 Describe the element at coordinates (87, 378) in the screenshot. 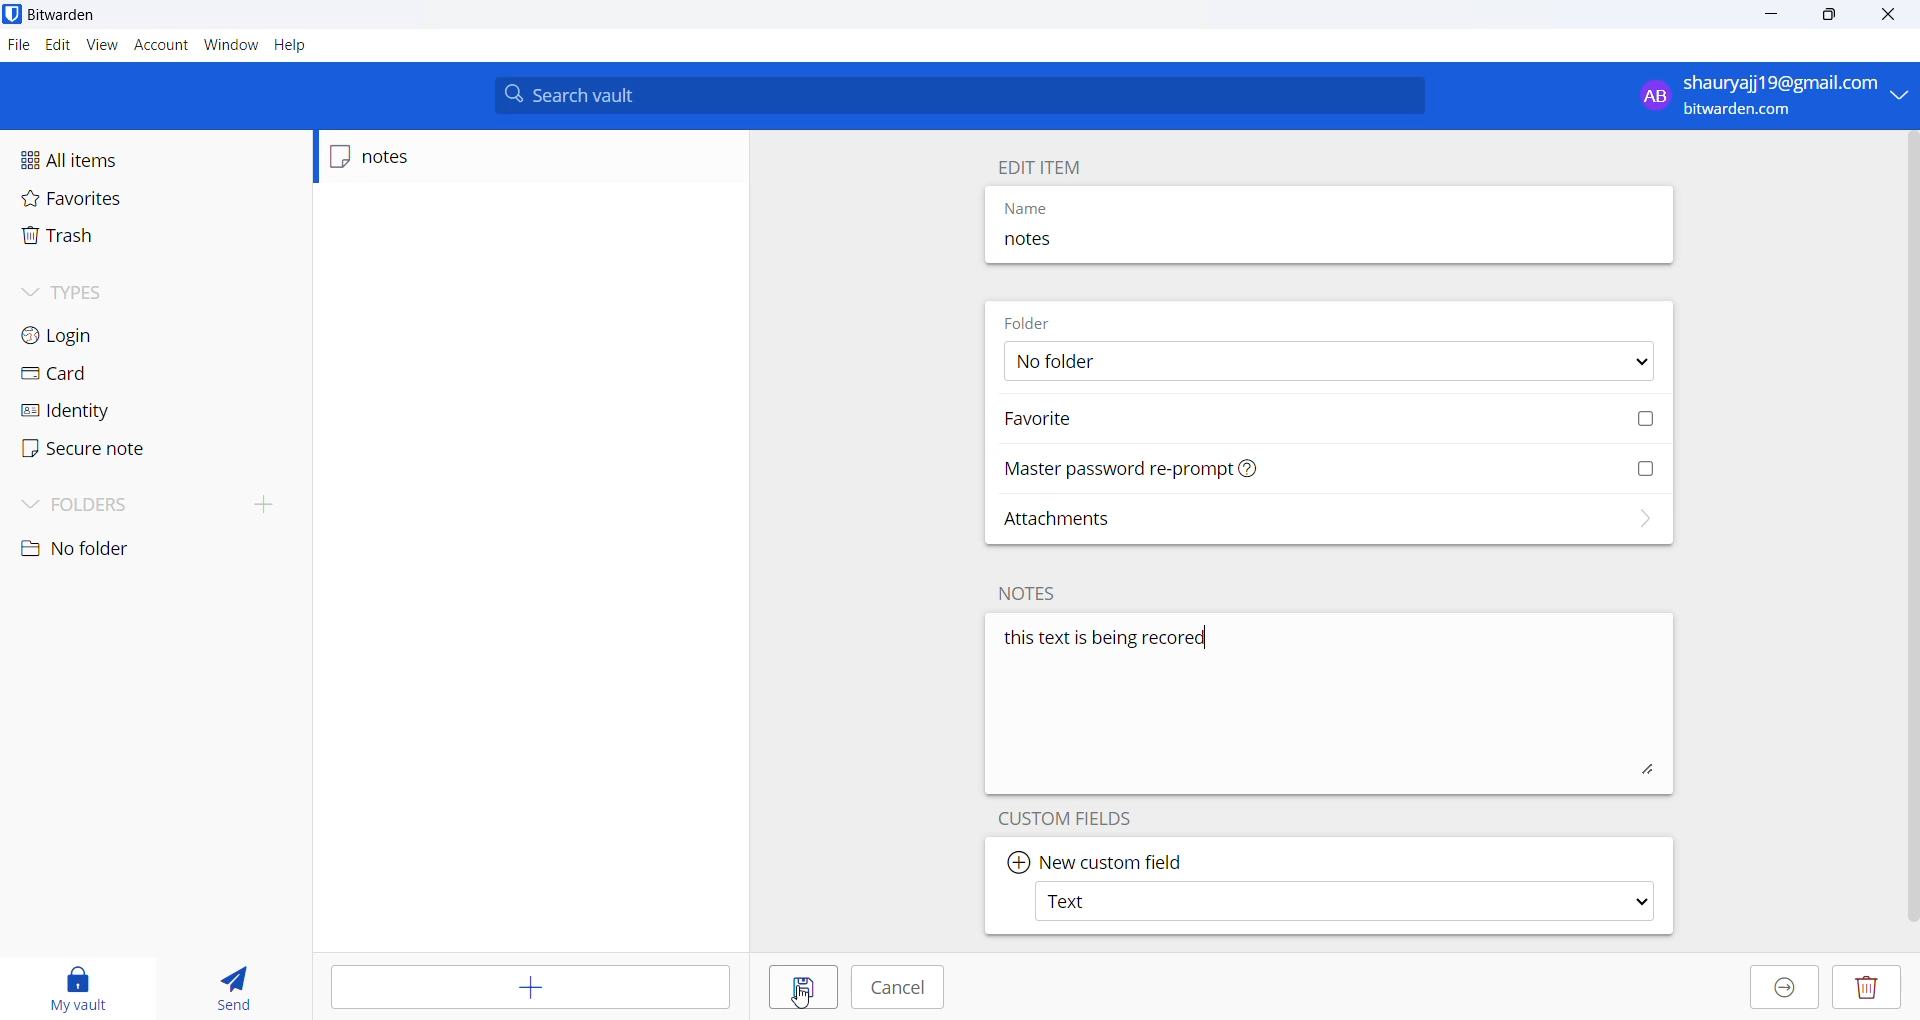

I see `card` at that location.